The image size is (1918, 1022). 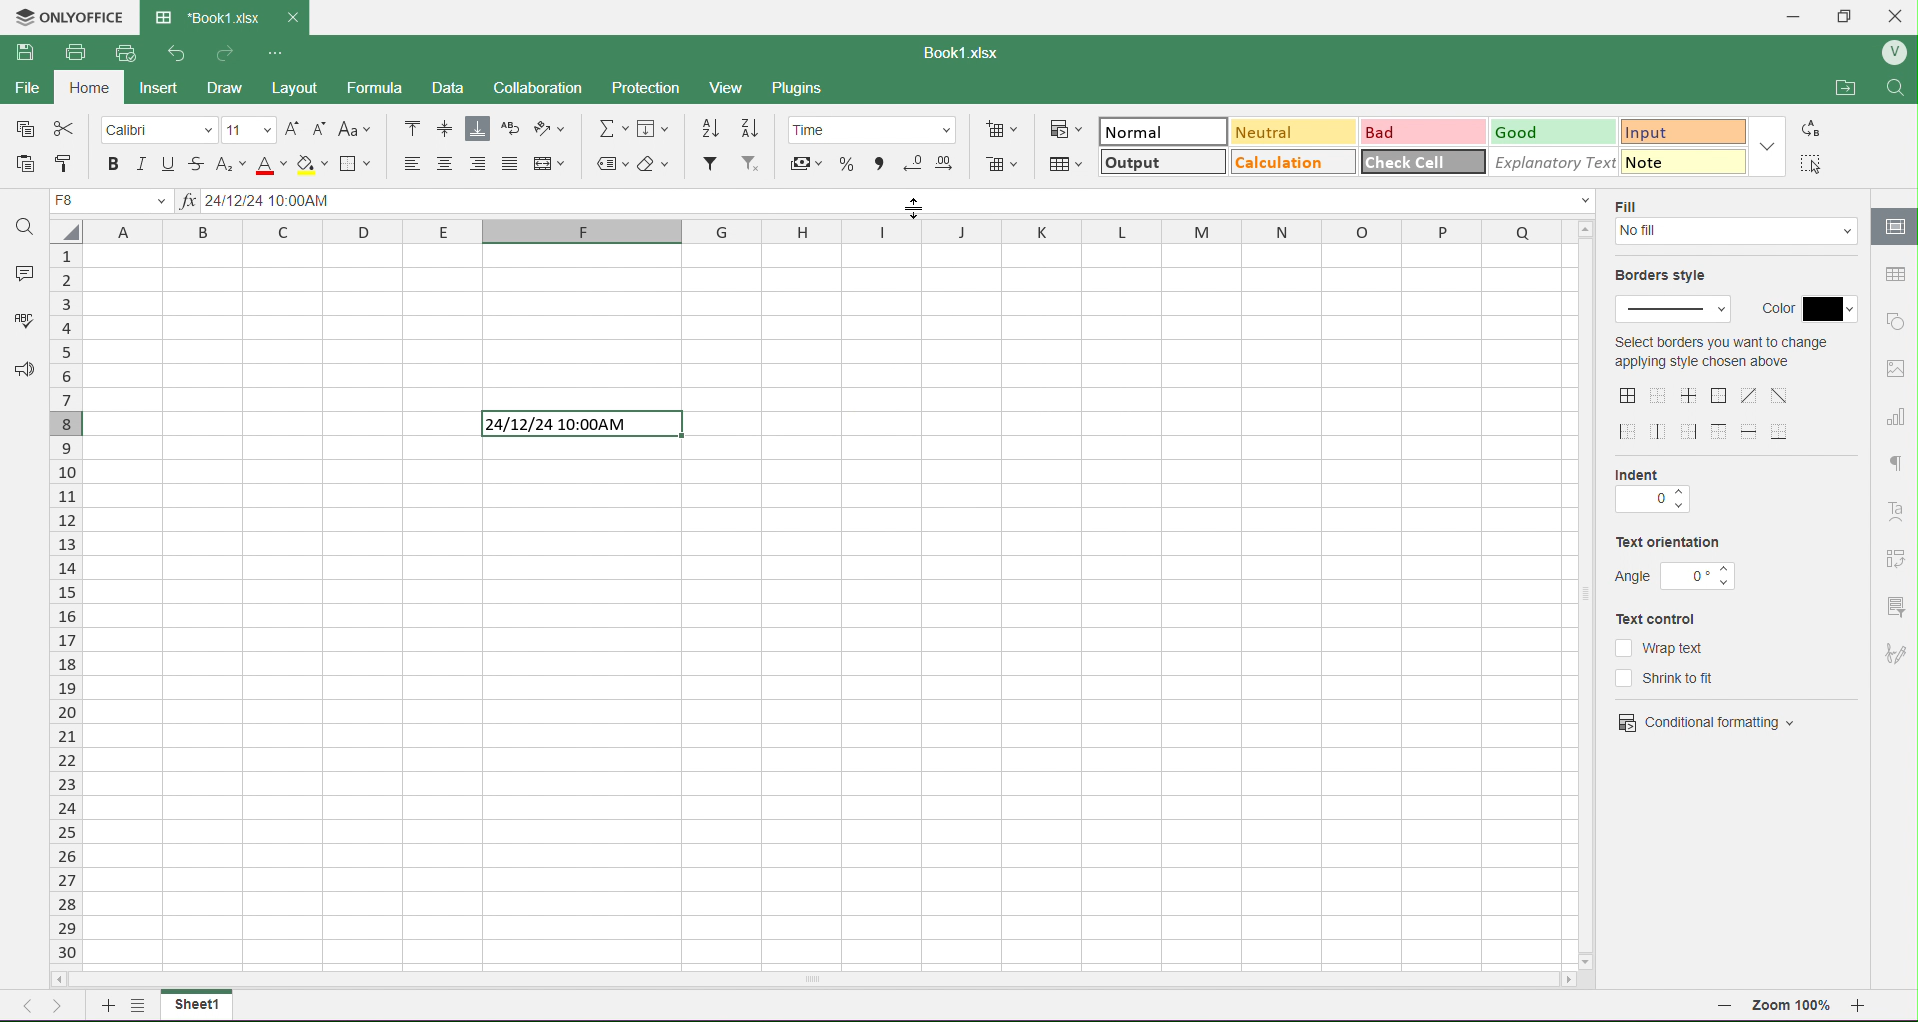 What do you see at coordinates (115, 203) in the screenshot?
I see `Fill Option` at bounding box center [115, 203].